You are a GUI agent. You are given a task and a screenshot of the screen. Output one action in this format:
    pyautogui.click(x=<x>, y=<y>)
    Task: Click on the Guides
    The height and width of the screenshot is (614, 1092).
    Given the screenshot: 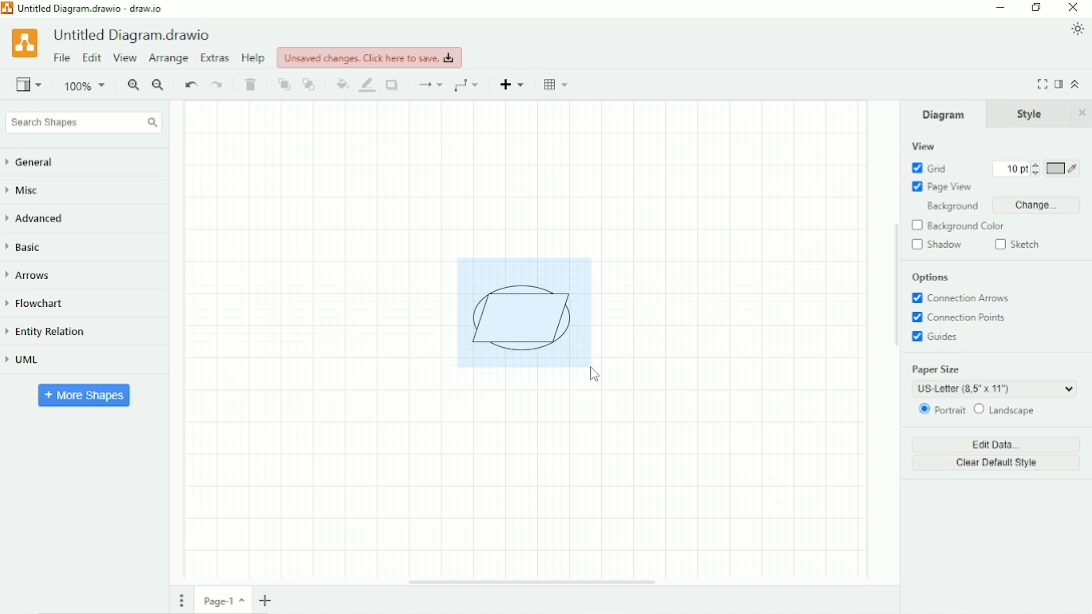 What is the action you would take?
    pyautogui.click(x=938, y=338)
    